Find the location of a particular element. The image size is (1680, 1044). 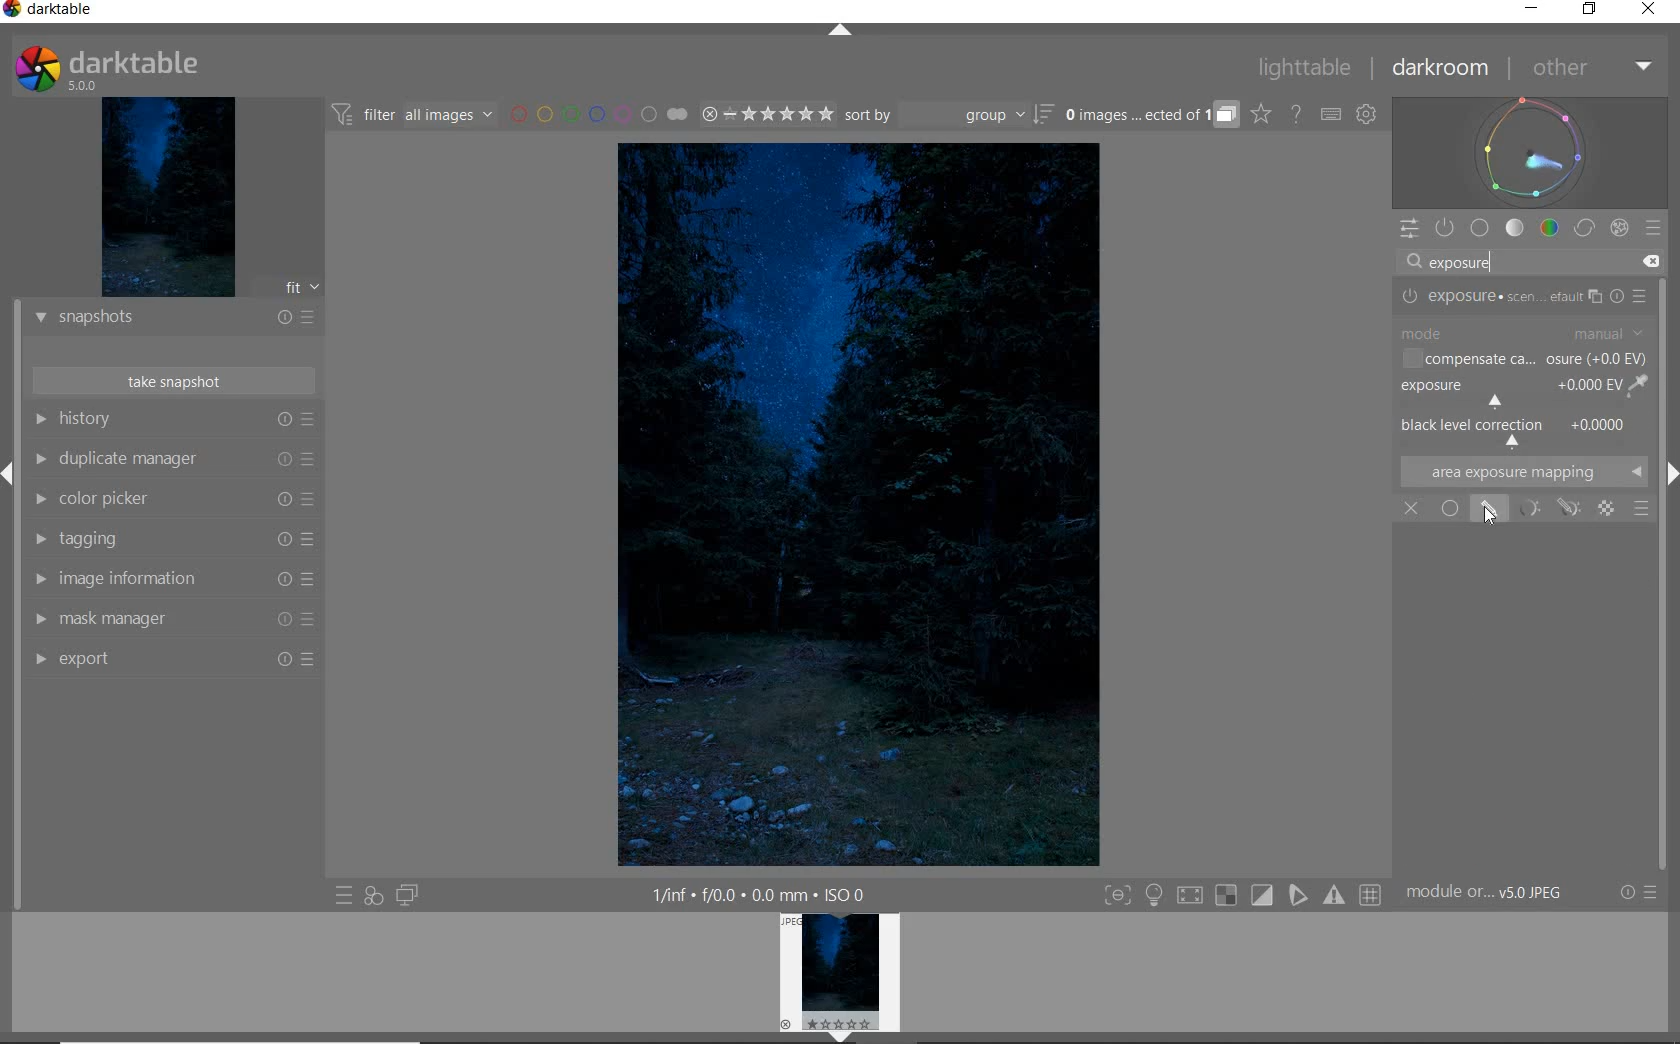

HISTORY is located at coordinates (170, 419).